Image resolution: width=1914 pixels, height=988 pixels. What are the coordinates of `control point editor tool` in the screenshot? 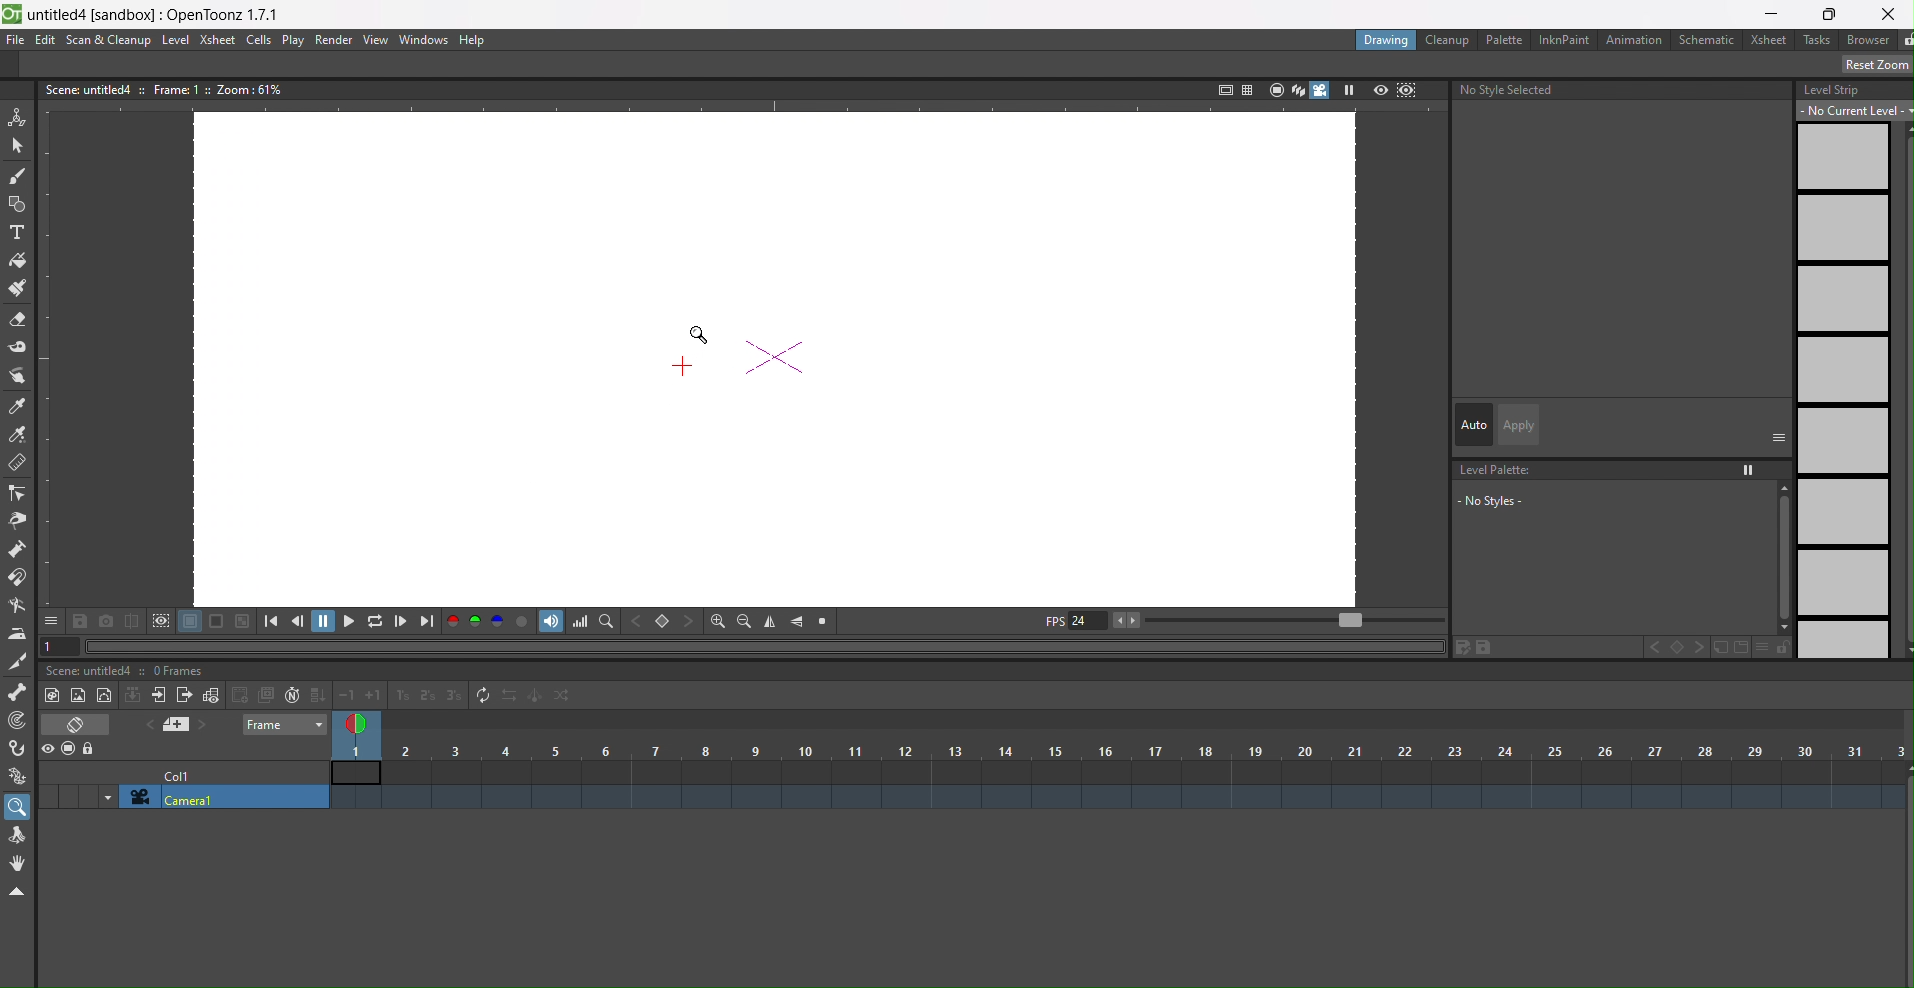 It's located at (19, 493).